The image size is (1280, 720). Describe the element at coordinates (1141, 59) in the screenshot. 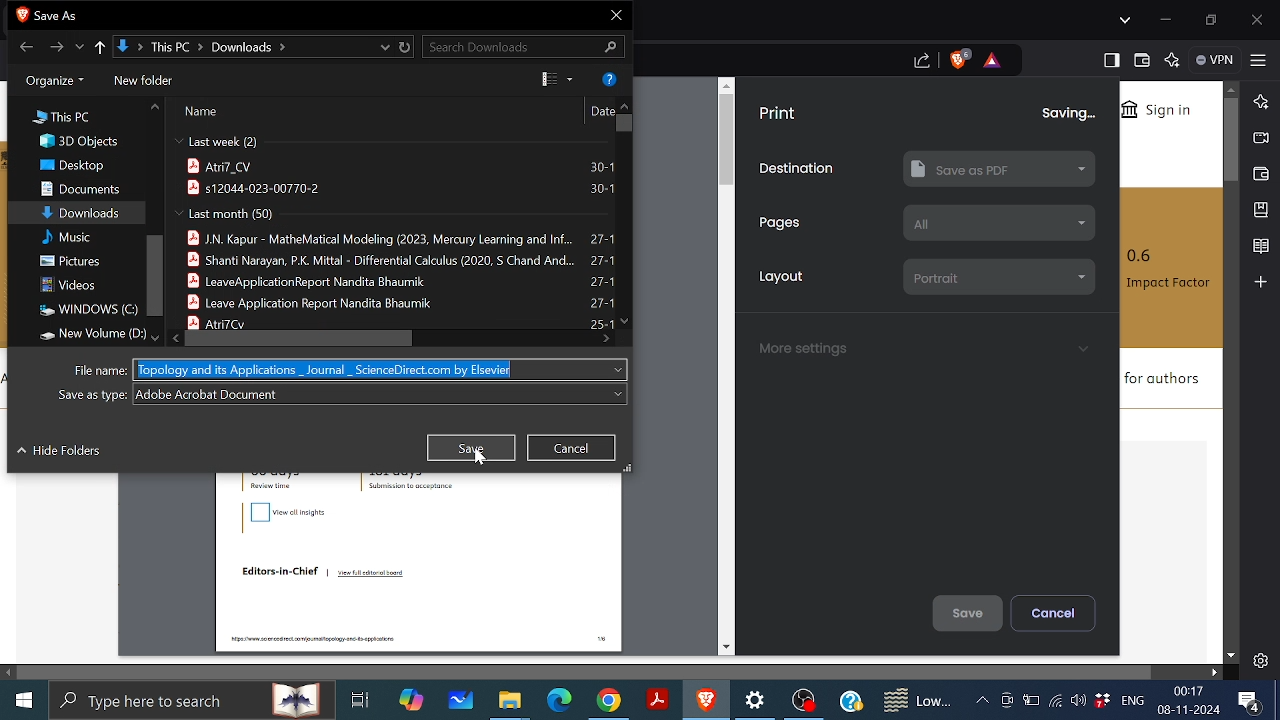

I see `Wallet` at that location.